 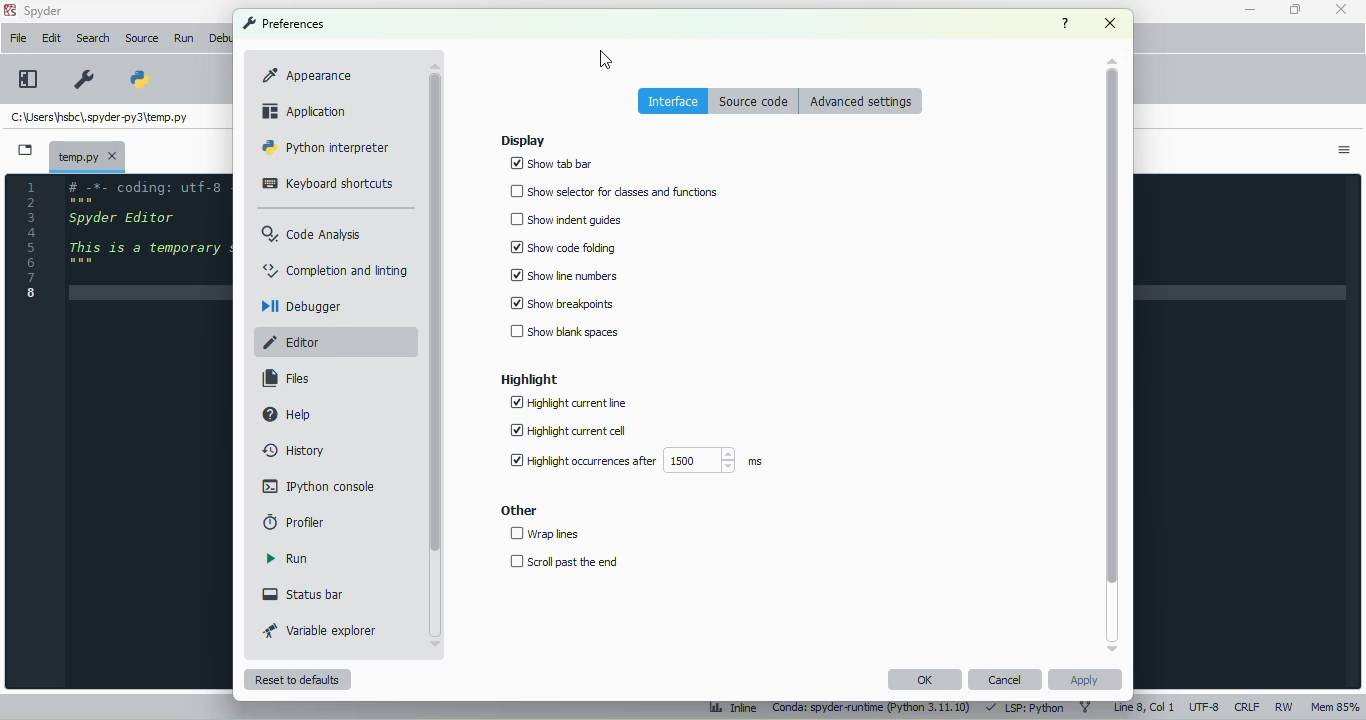 I want to click on temporary file, so click(x=88, y=154).